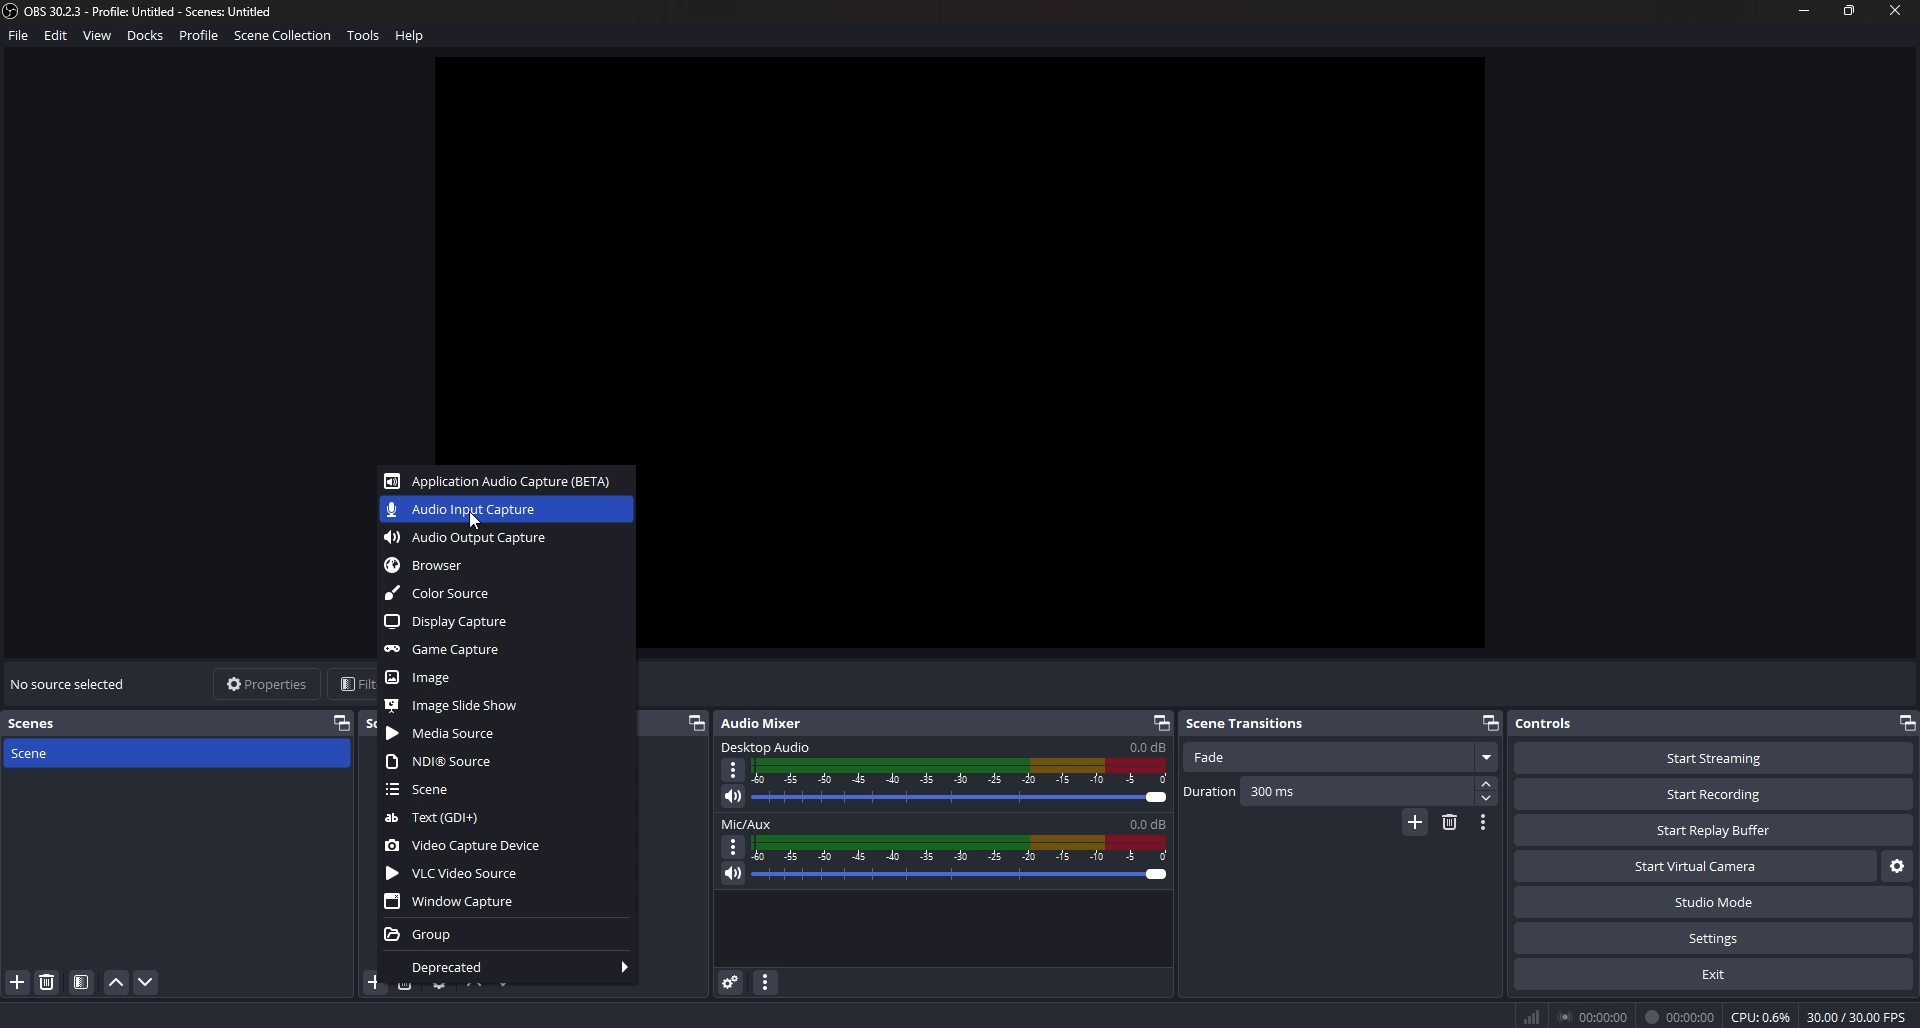 The height and width of the screenshot is (1028, 1920). I want to click on increase duration, so click(1489, 782).